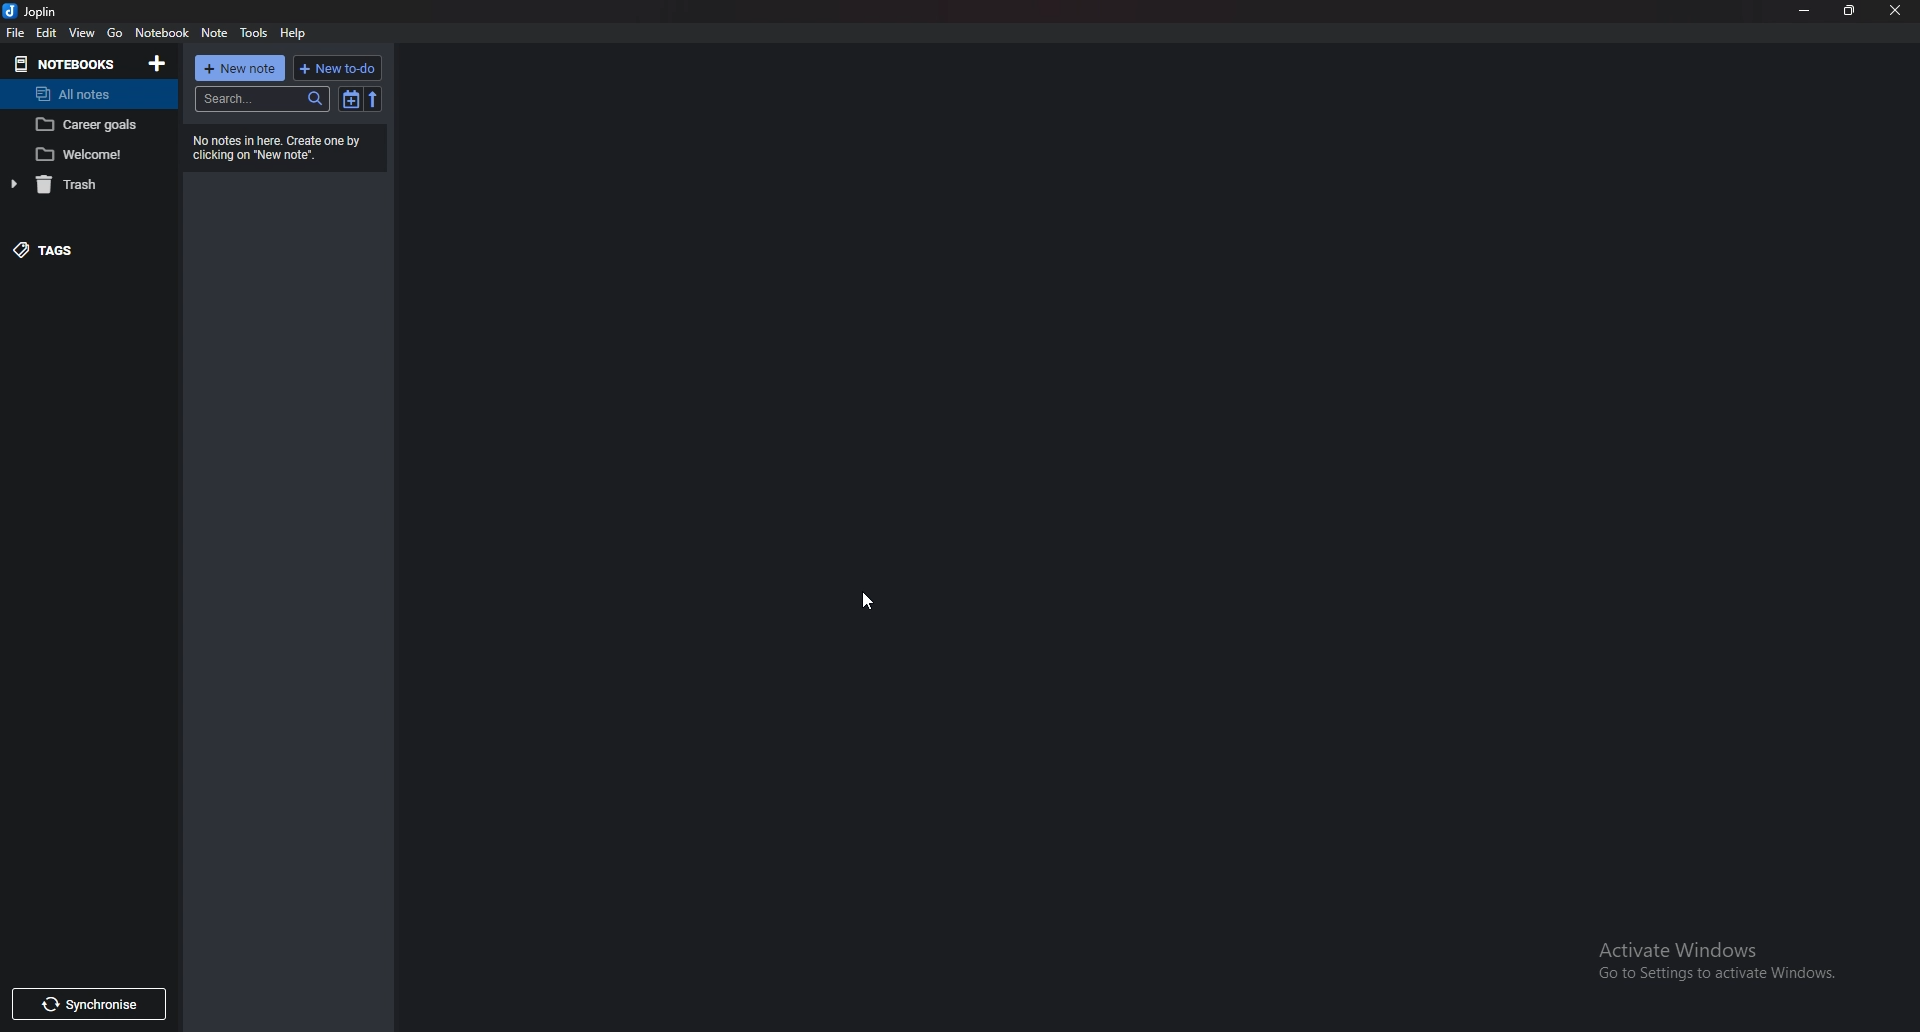 The image size is (1920, 1032). I want to click on edit, so click(47, 33).